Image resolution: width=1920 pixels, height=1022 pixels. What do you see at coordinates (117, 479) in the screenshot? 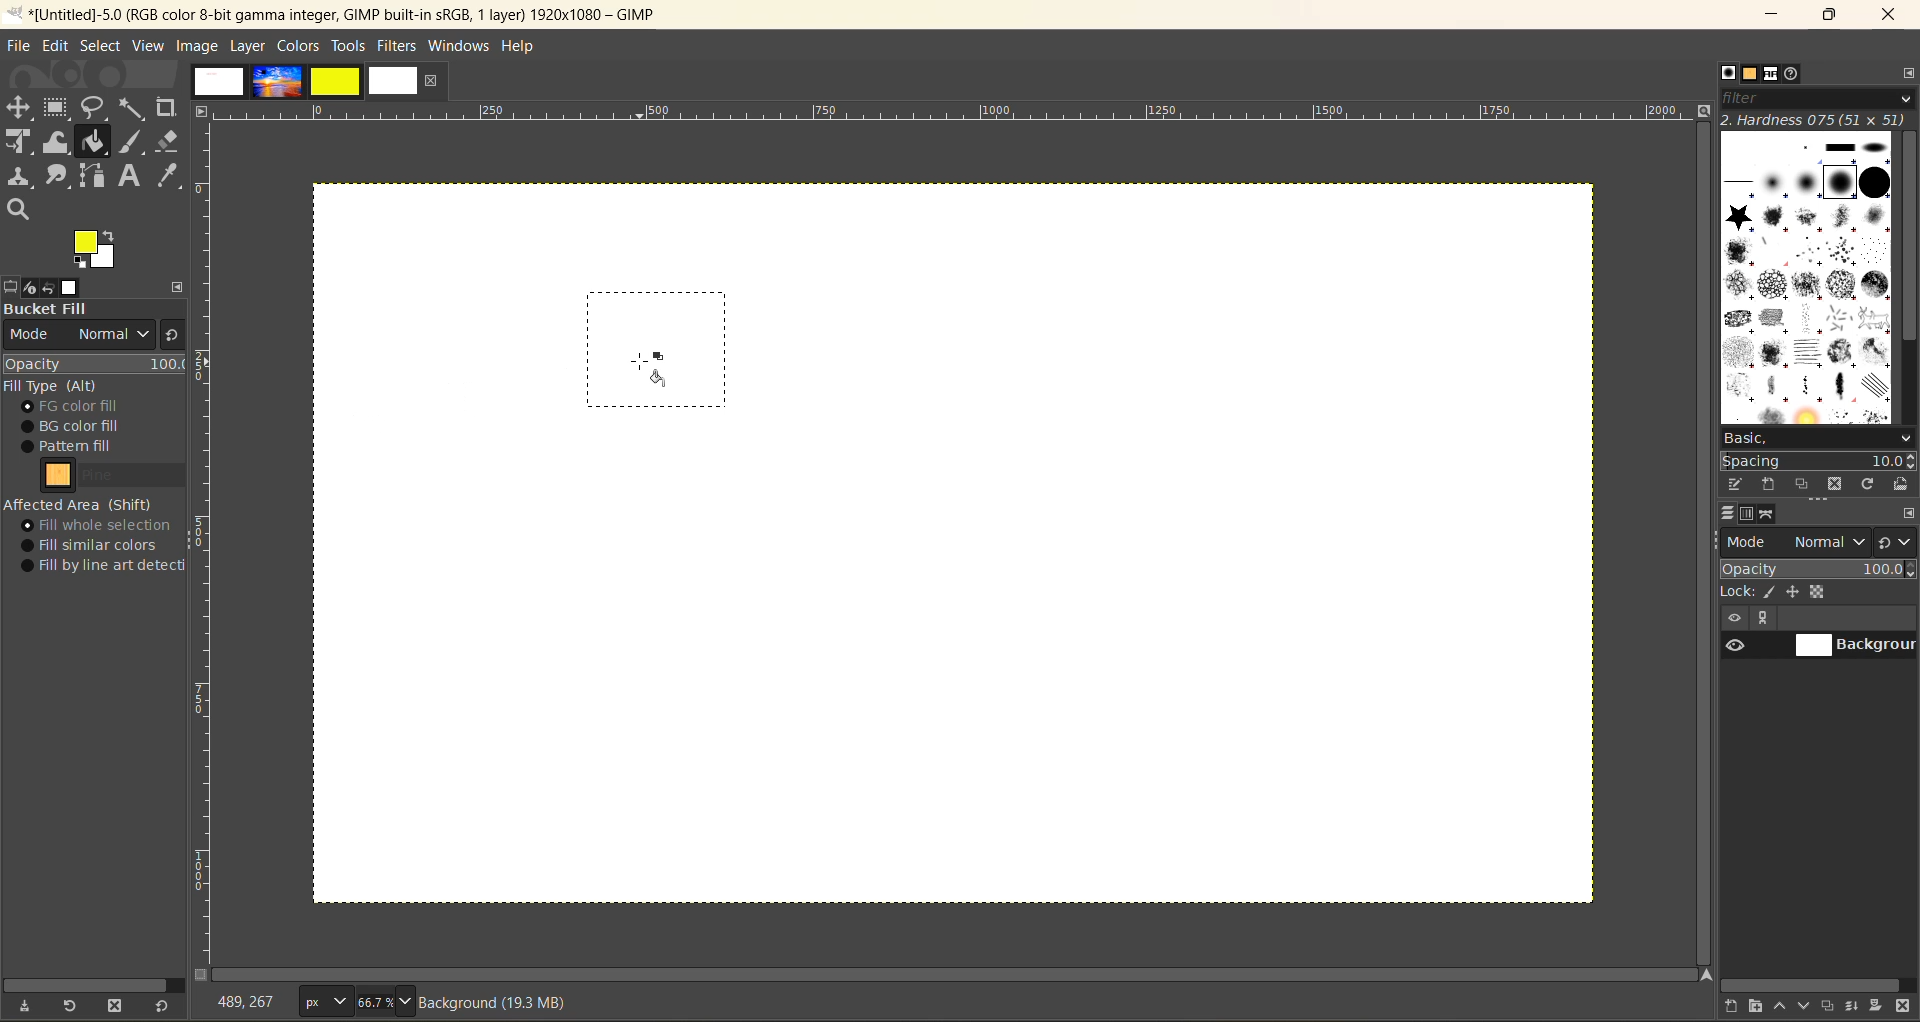
I see `pattern` at bounding box center [117, 479].